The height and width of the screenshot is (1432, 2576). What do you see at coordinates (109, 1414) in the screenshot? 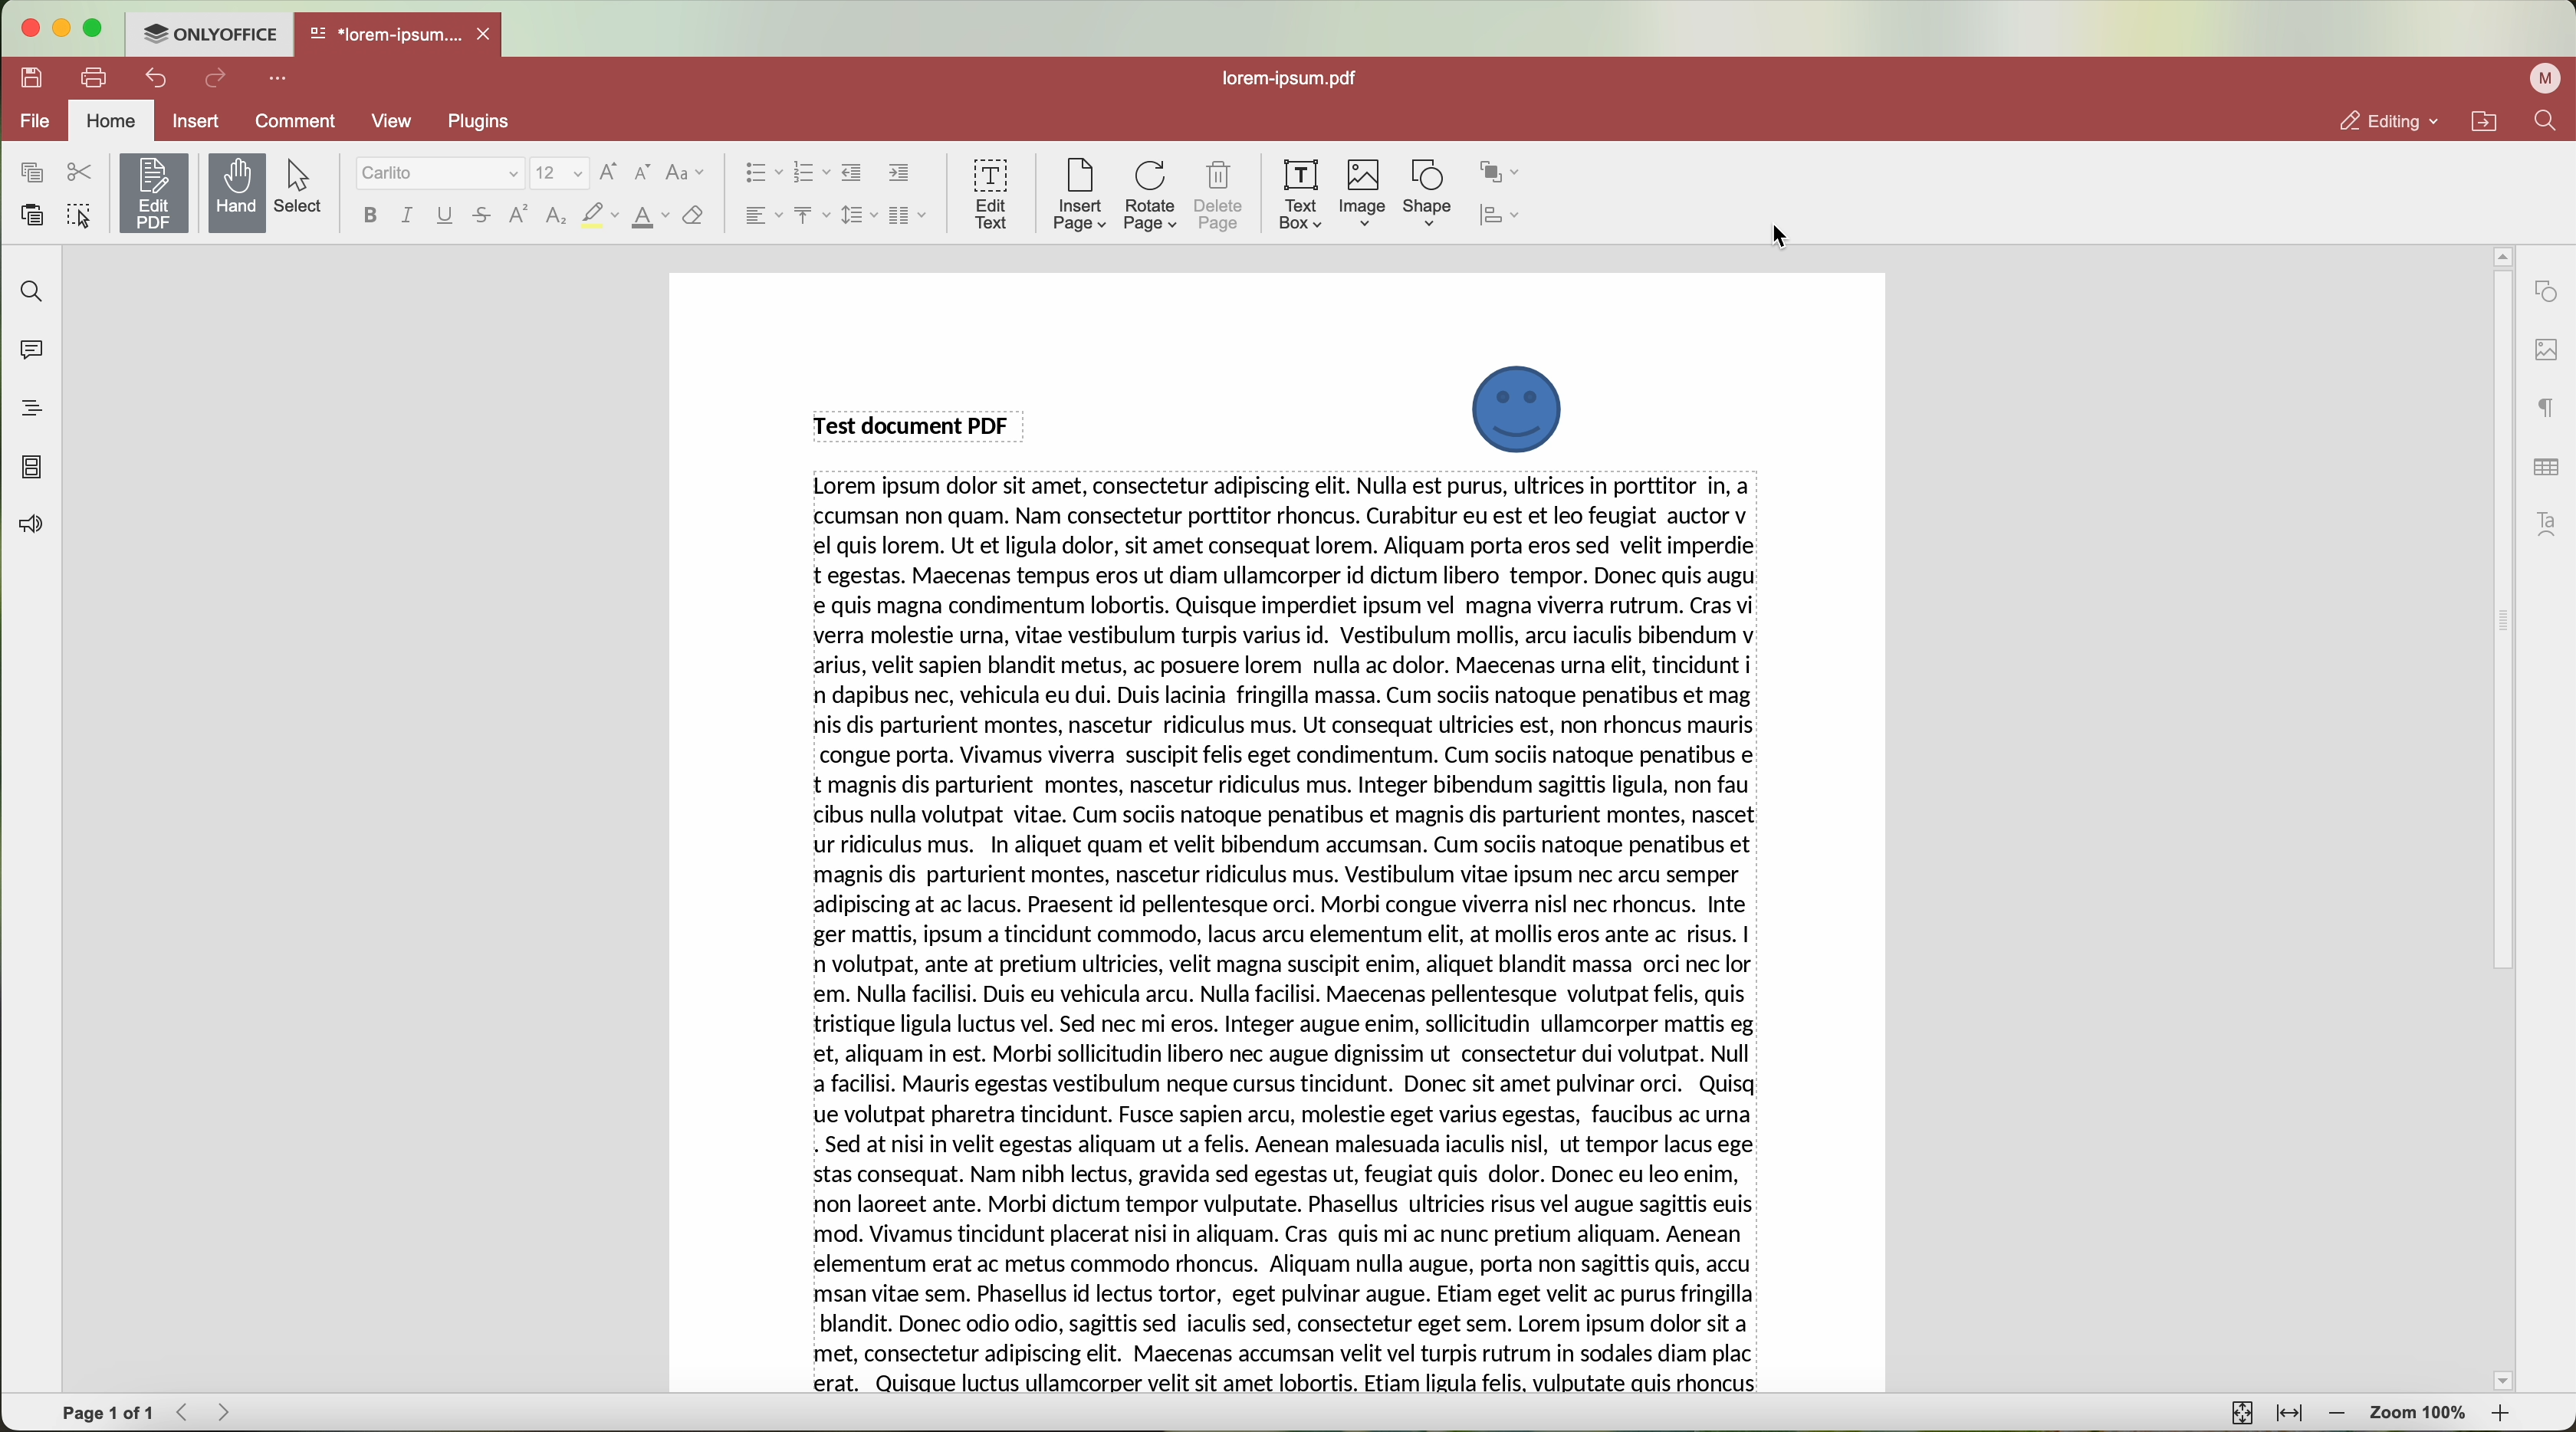
I see `page 1 of 1` at bounding box center [109, 1414].